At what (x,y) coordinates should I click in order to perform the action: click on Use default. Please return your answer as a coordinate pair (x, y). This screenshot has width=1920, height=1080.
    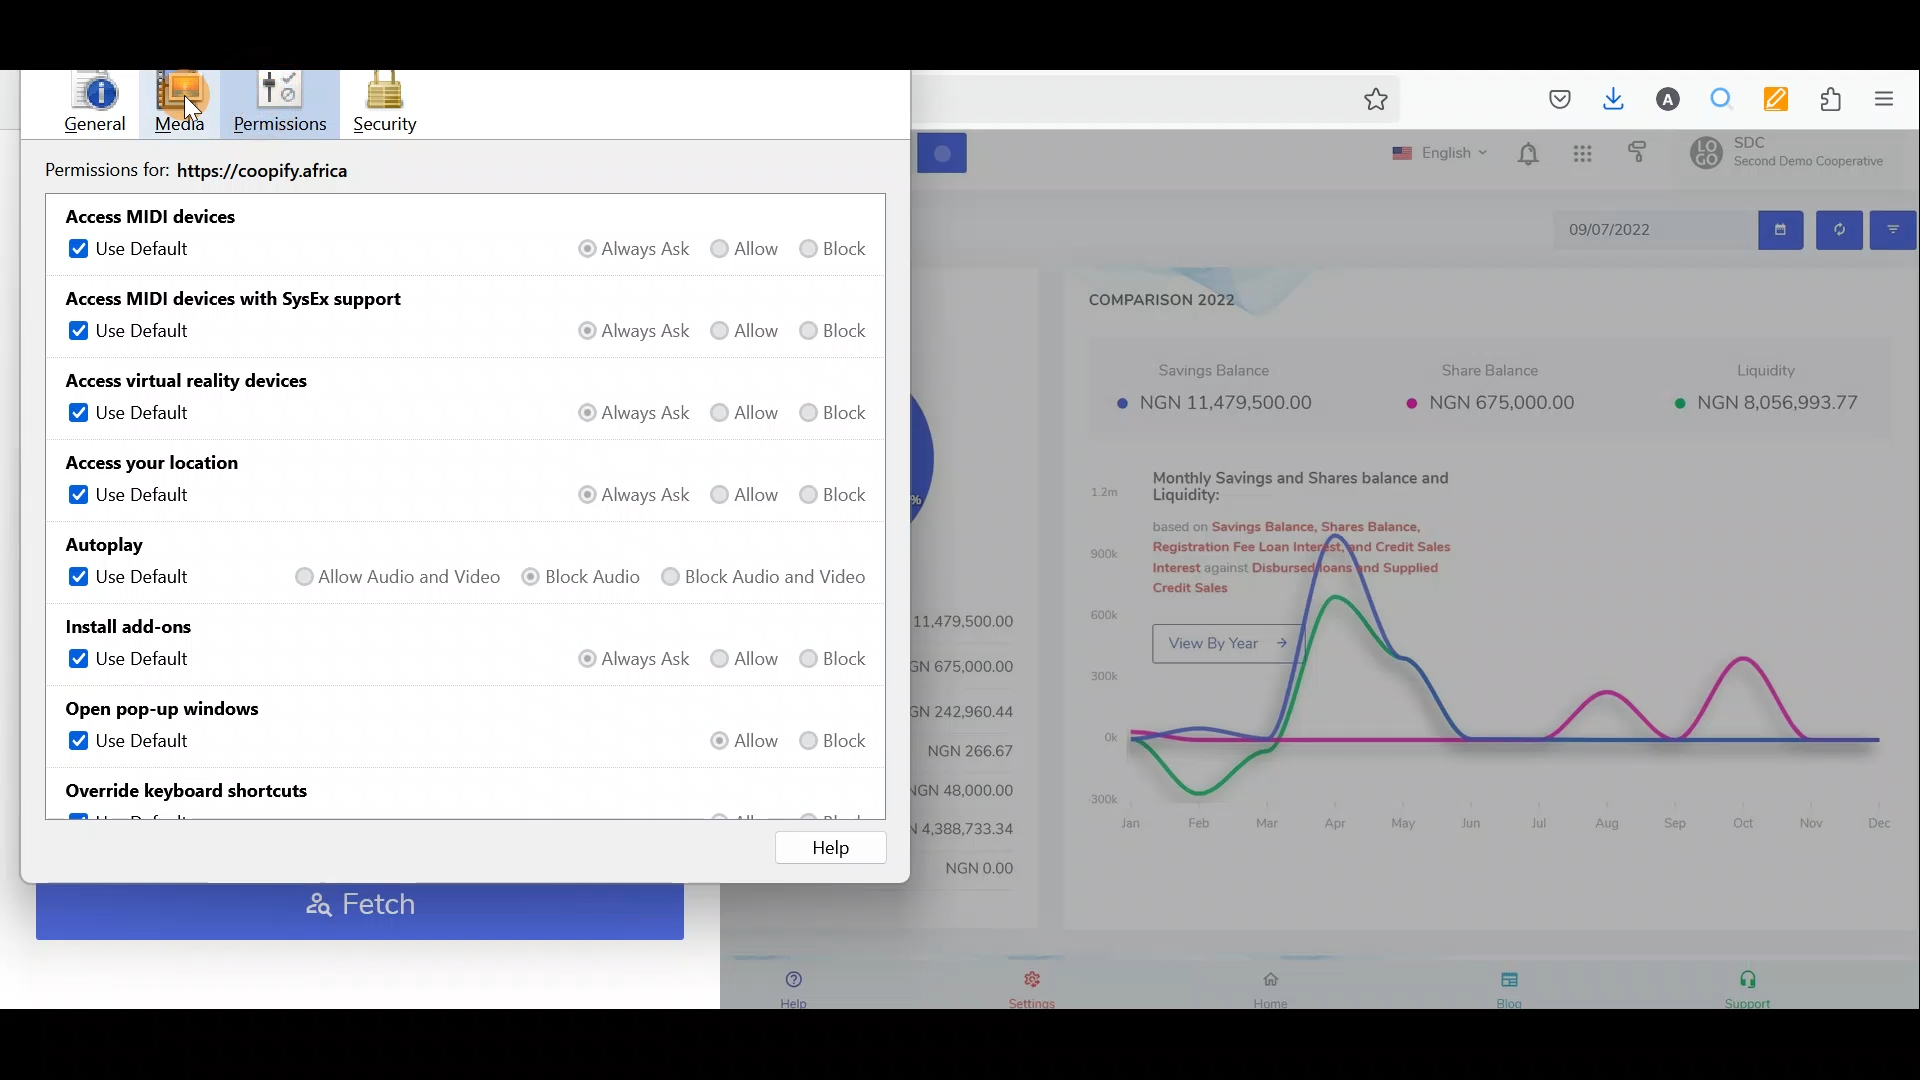
    Looking at the image, I should click on (149, 329).